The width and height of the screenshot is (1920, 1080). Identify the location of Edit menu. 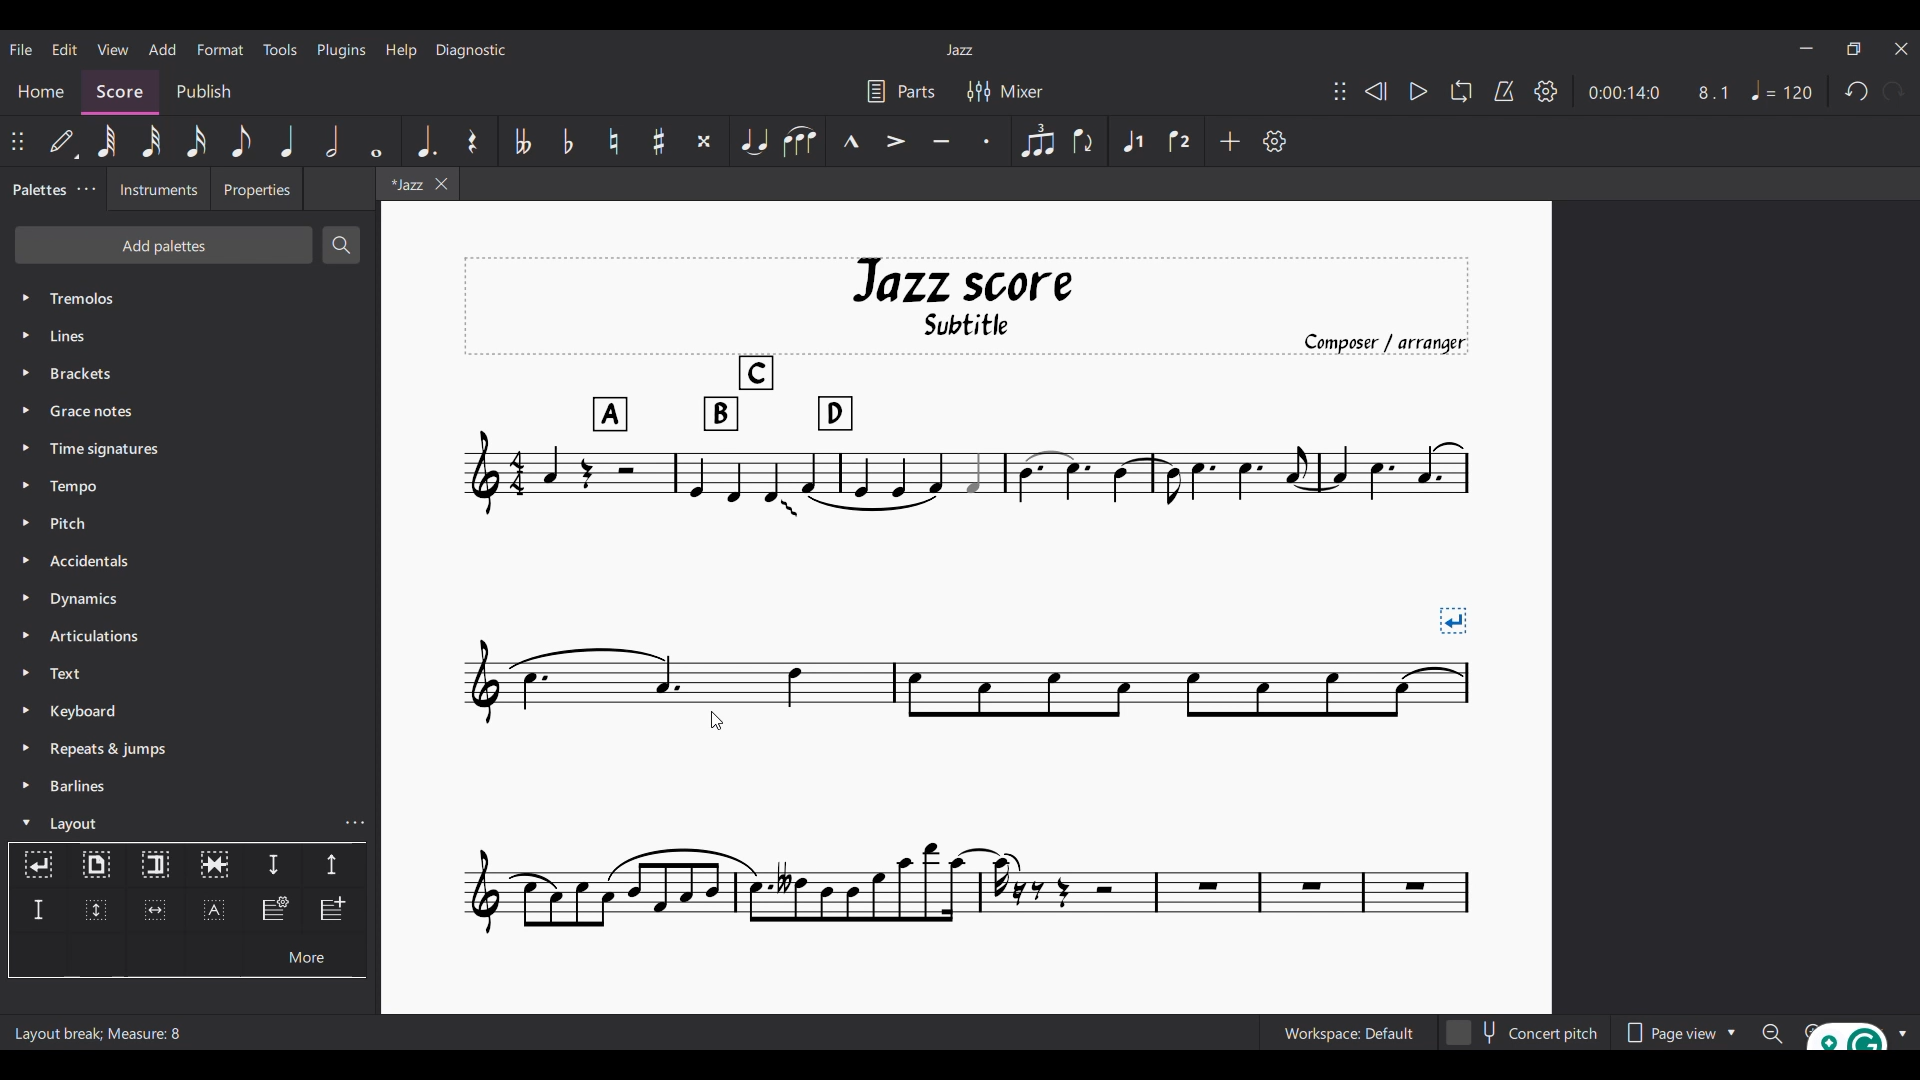
(65, 50).